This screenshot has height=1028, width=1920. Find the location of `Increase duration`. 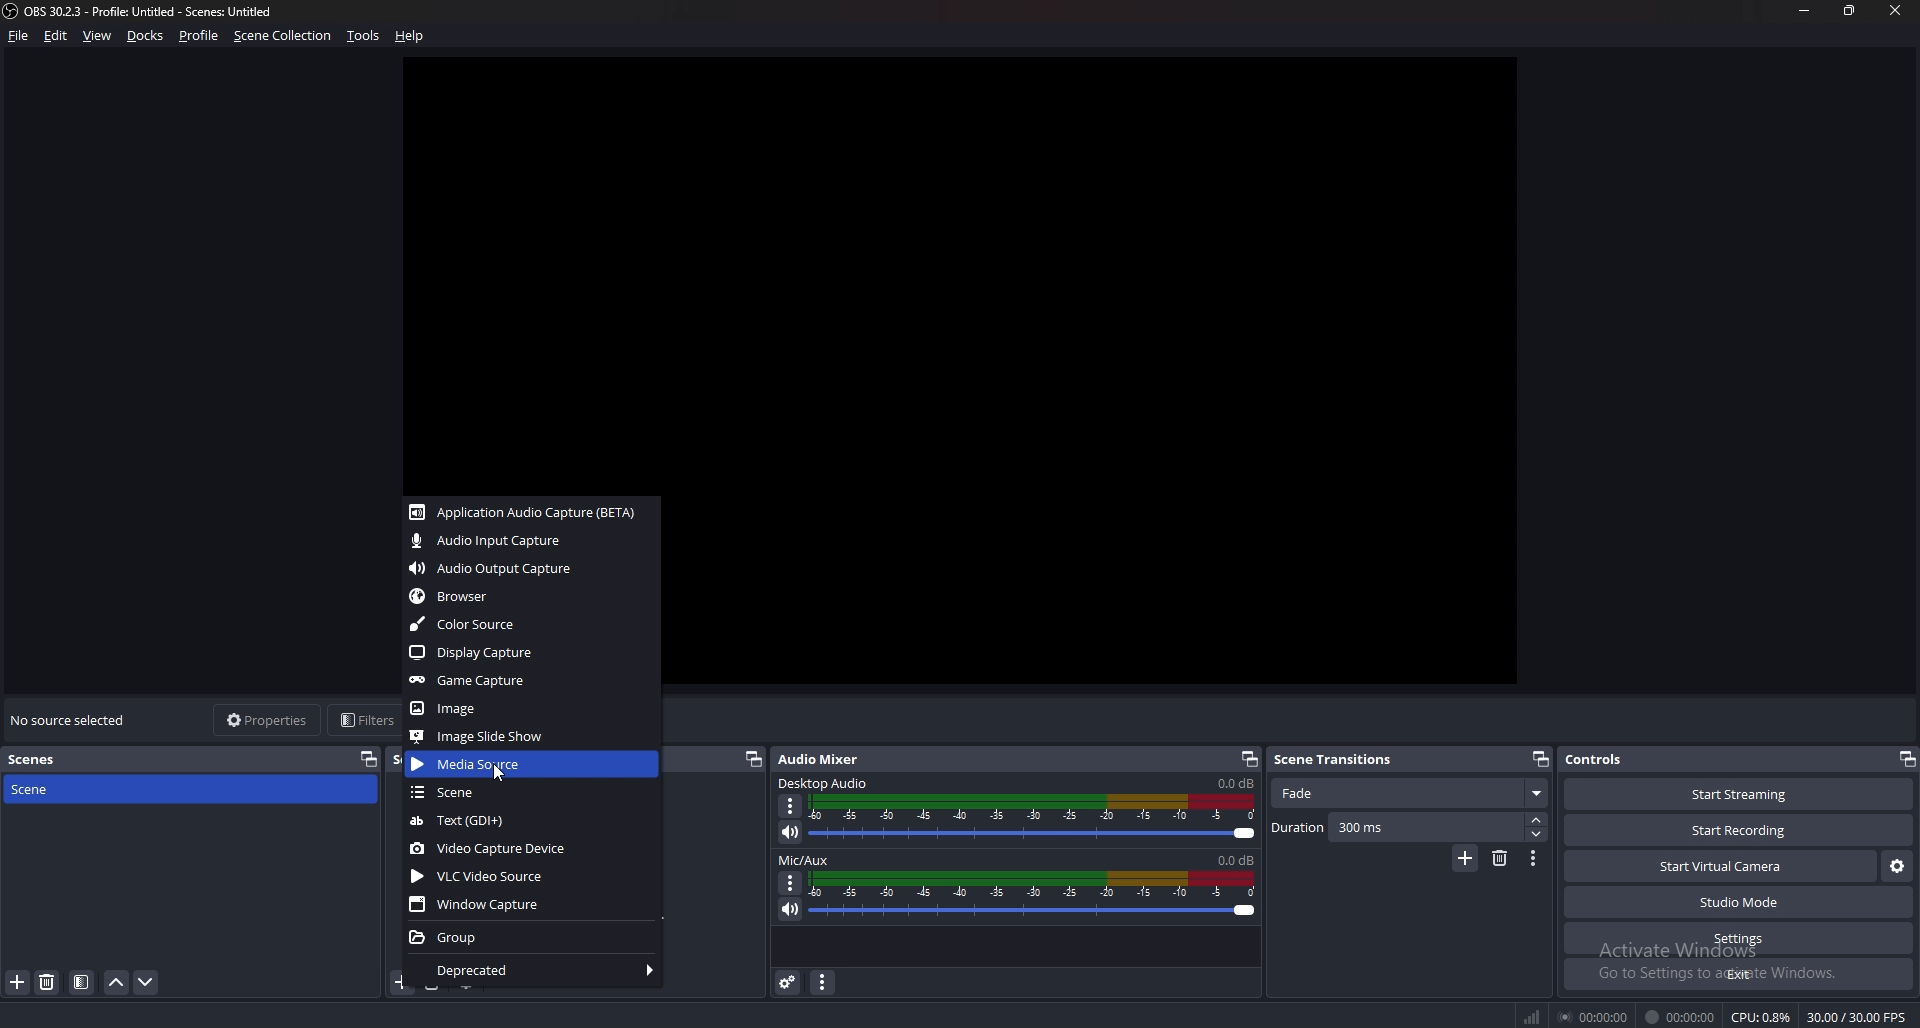

Increase duration is located at coordinates (1539, 820).